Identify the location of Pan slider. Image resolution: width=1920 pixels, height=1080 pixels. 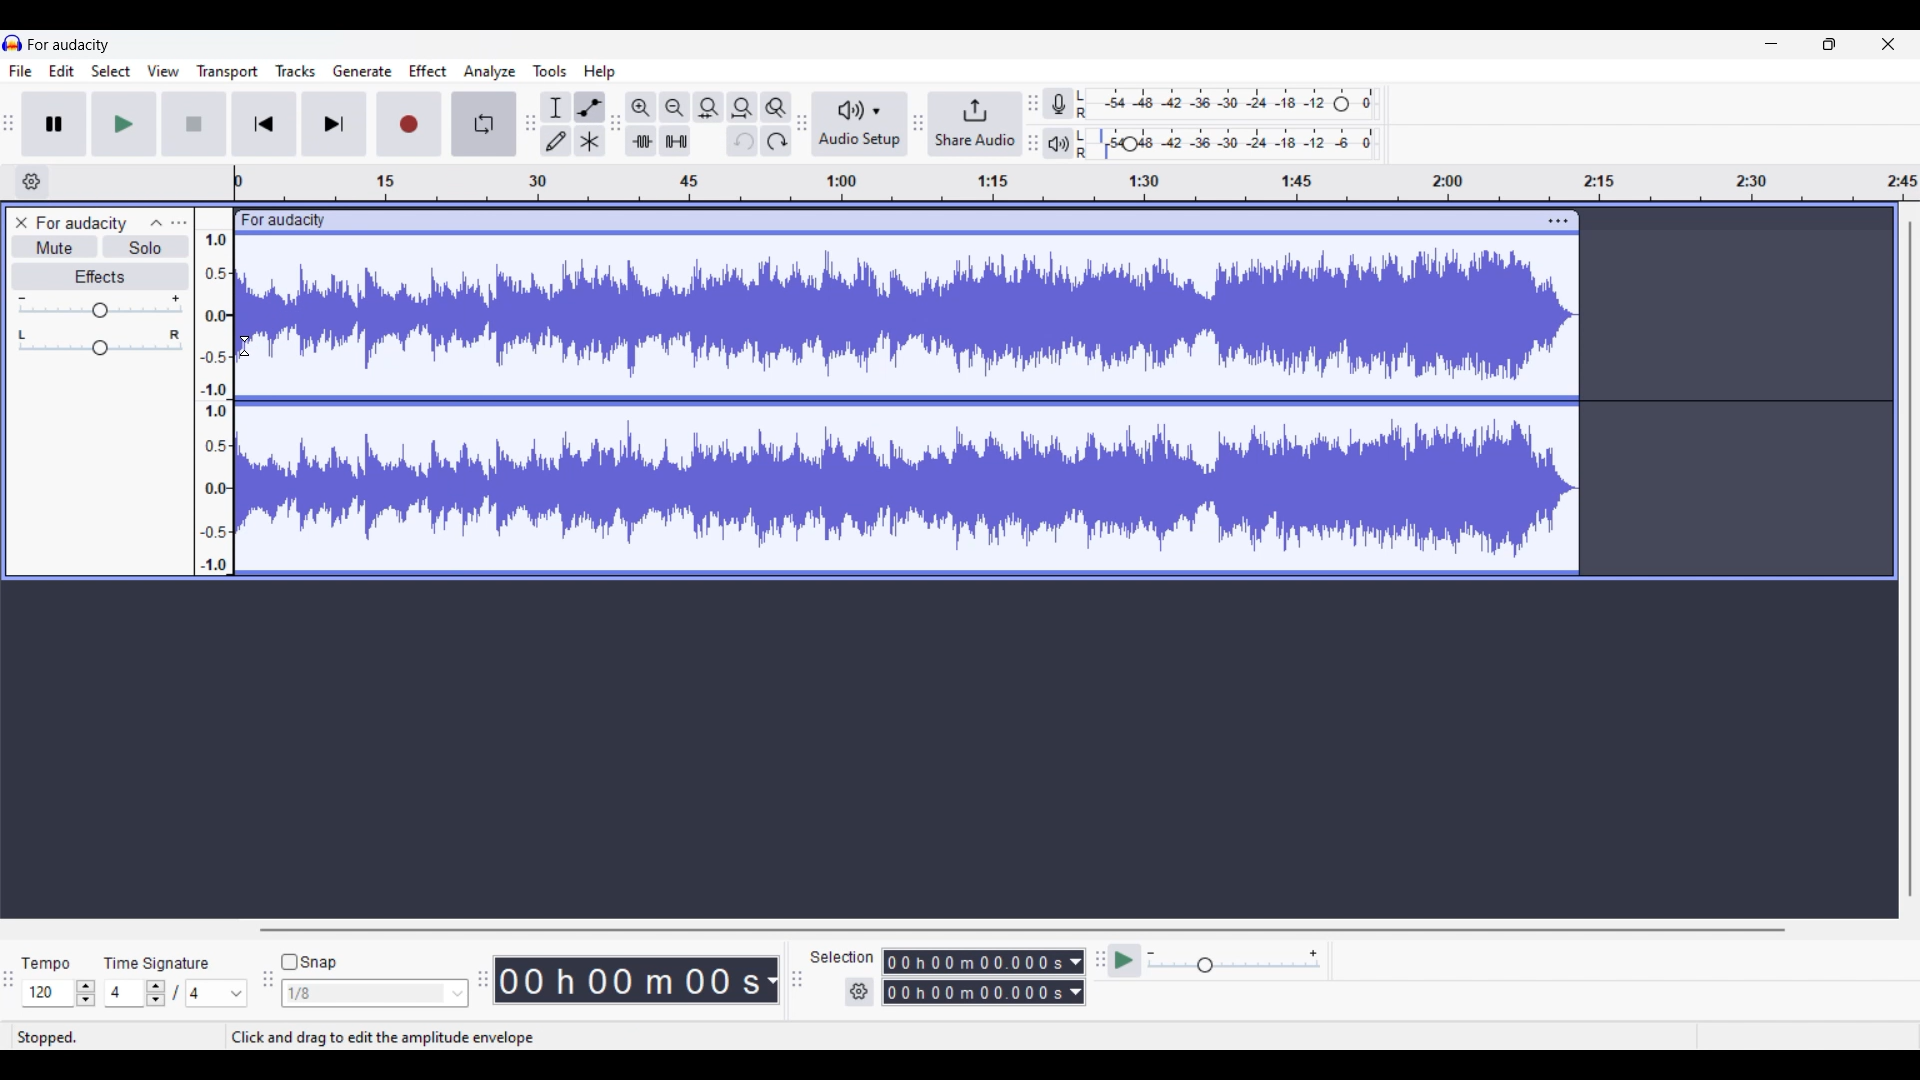
(99, 343).